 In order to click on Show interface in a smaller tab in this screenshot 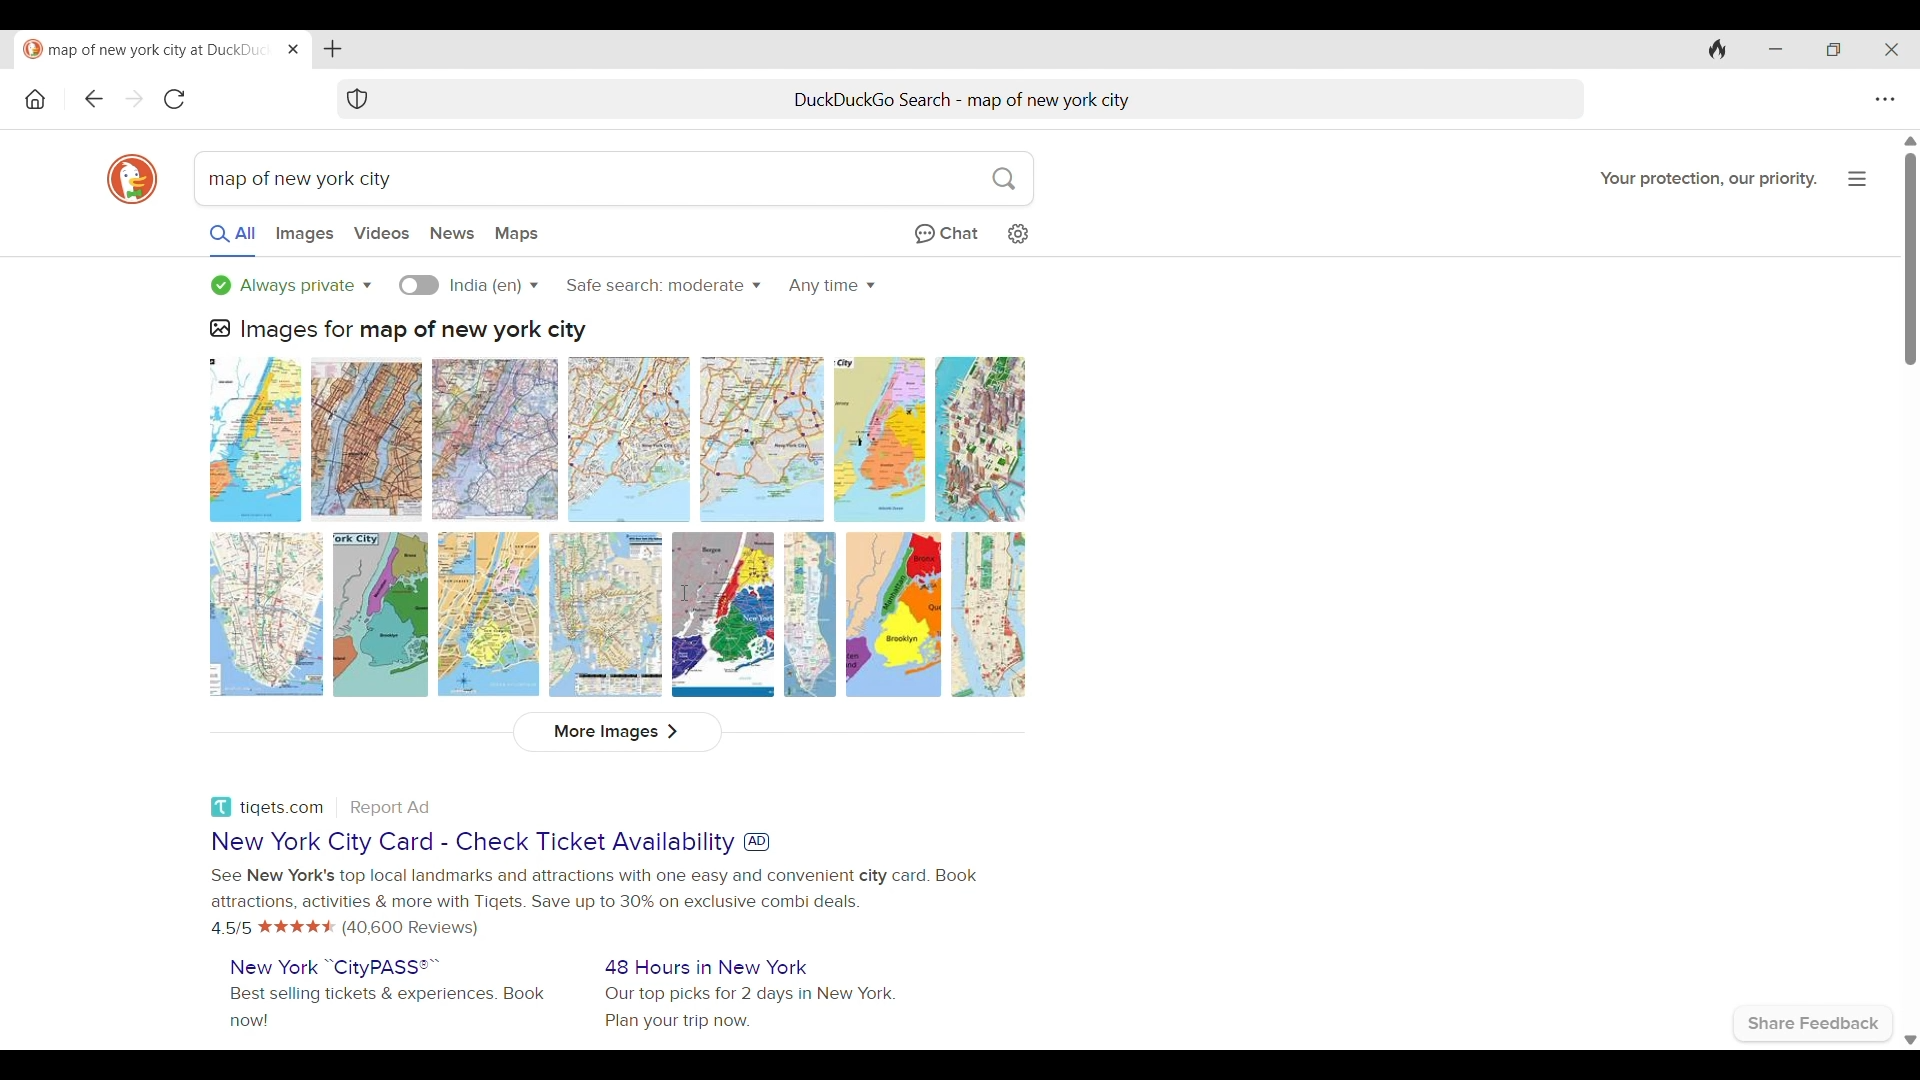, I will do `click(1834, 49)`.